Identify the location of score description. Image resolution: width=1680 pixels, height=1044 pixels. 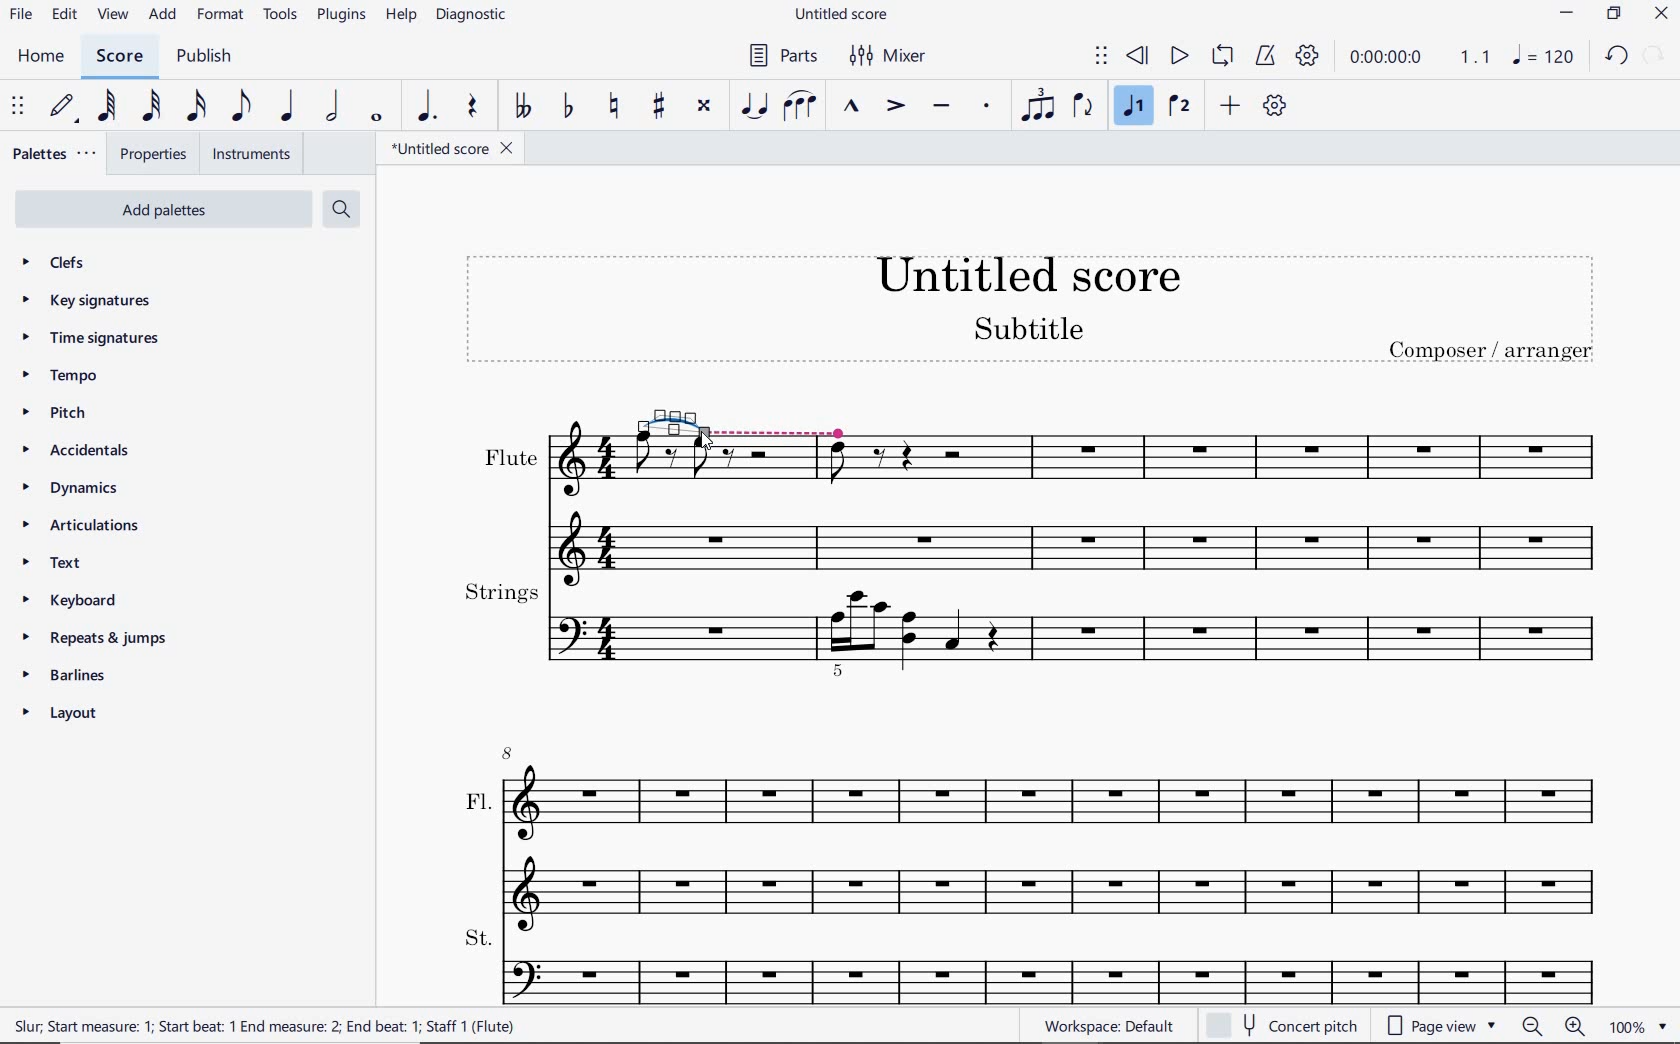
(265, 1025).